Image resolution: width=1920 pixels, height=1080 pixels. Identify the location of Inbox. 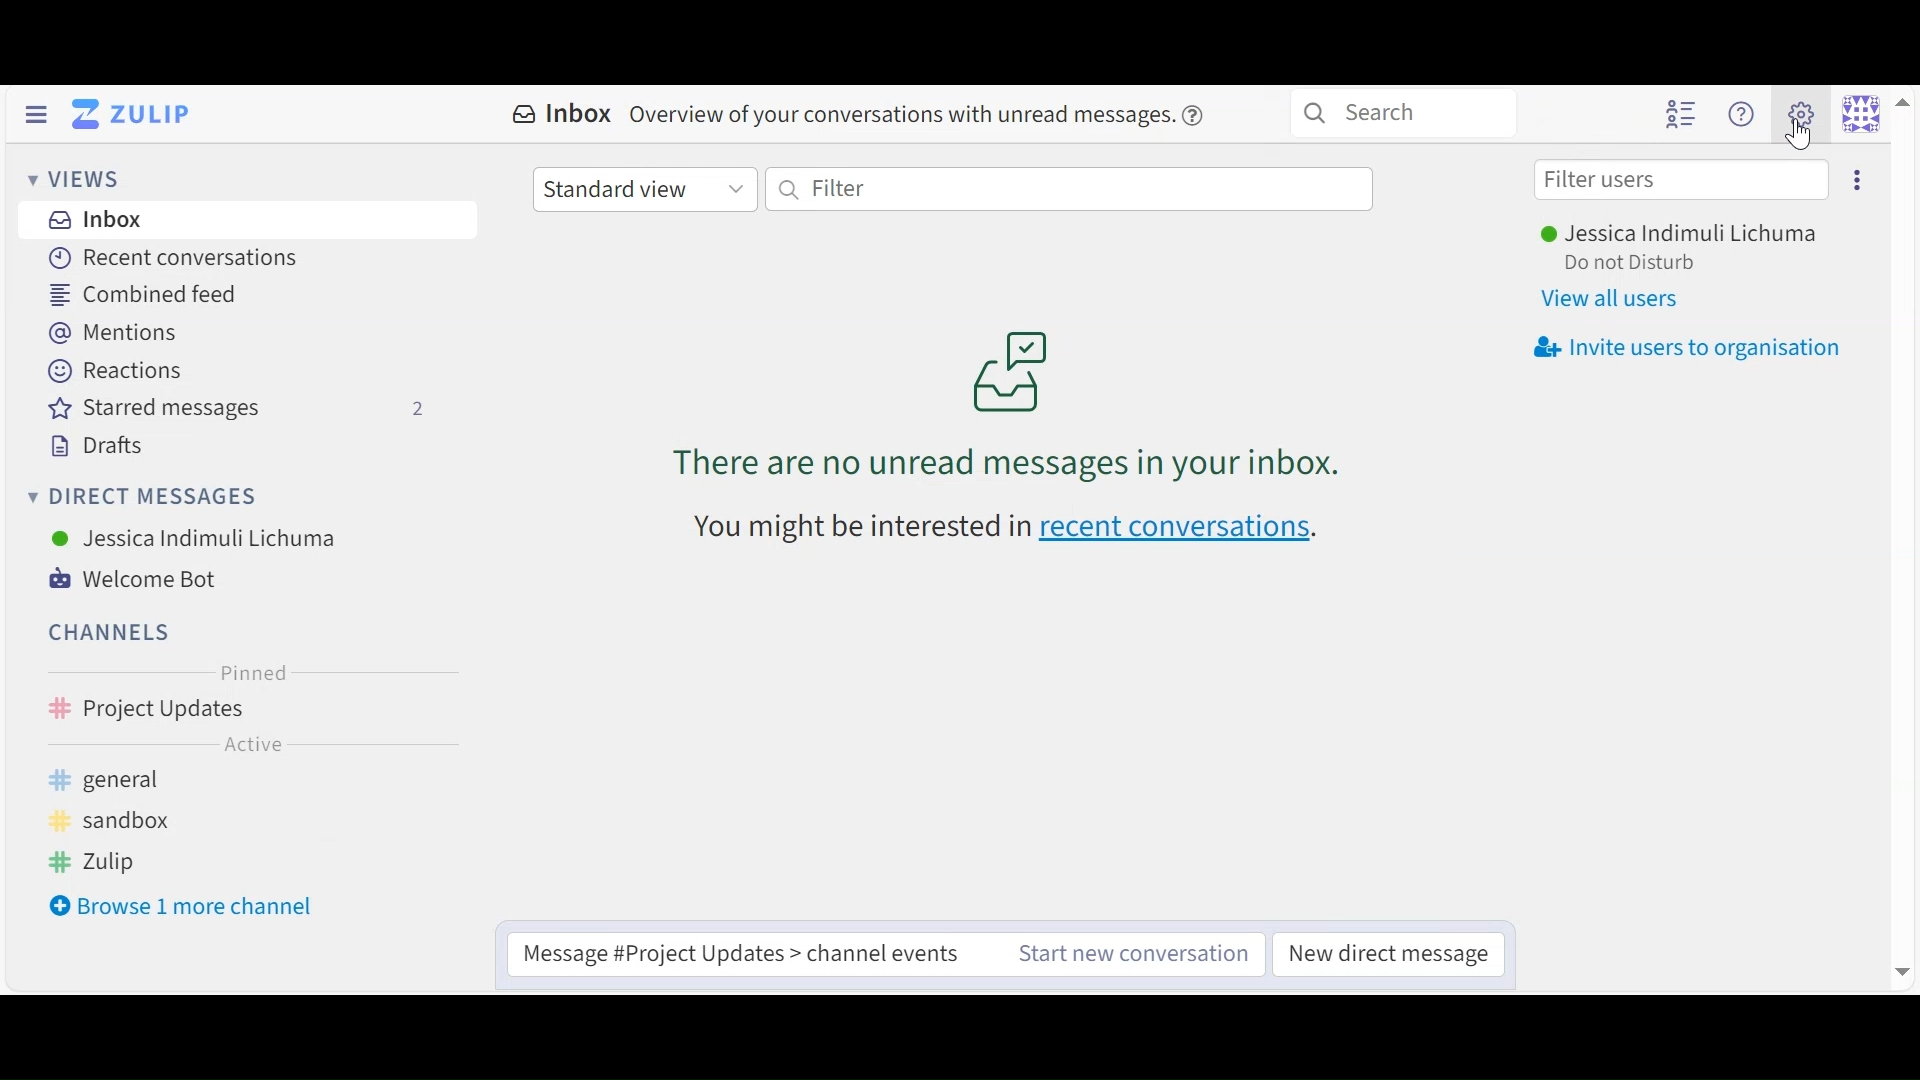
(563, 112).